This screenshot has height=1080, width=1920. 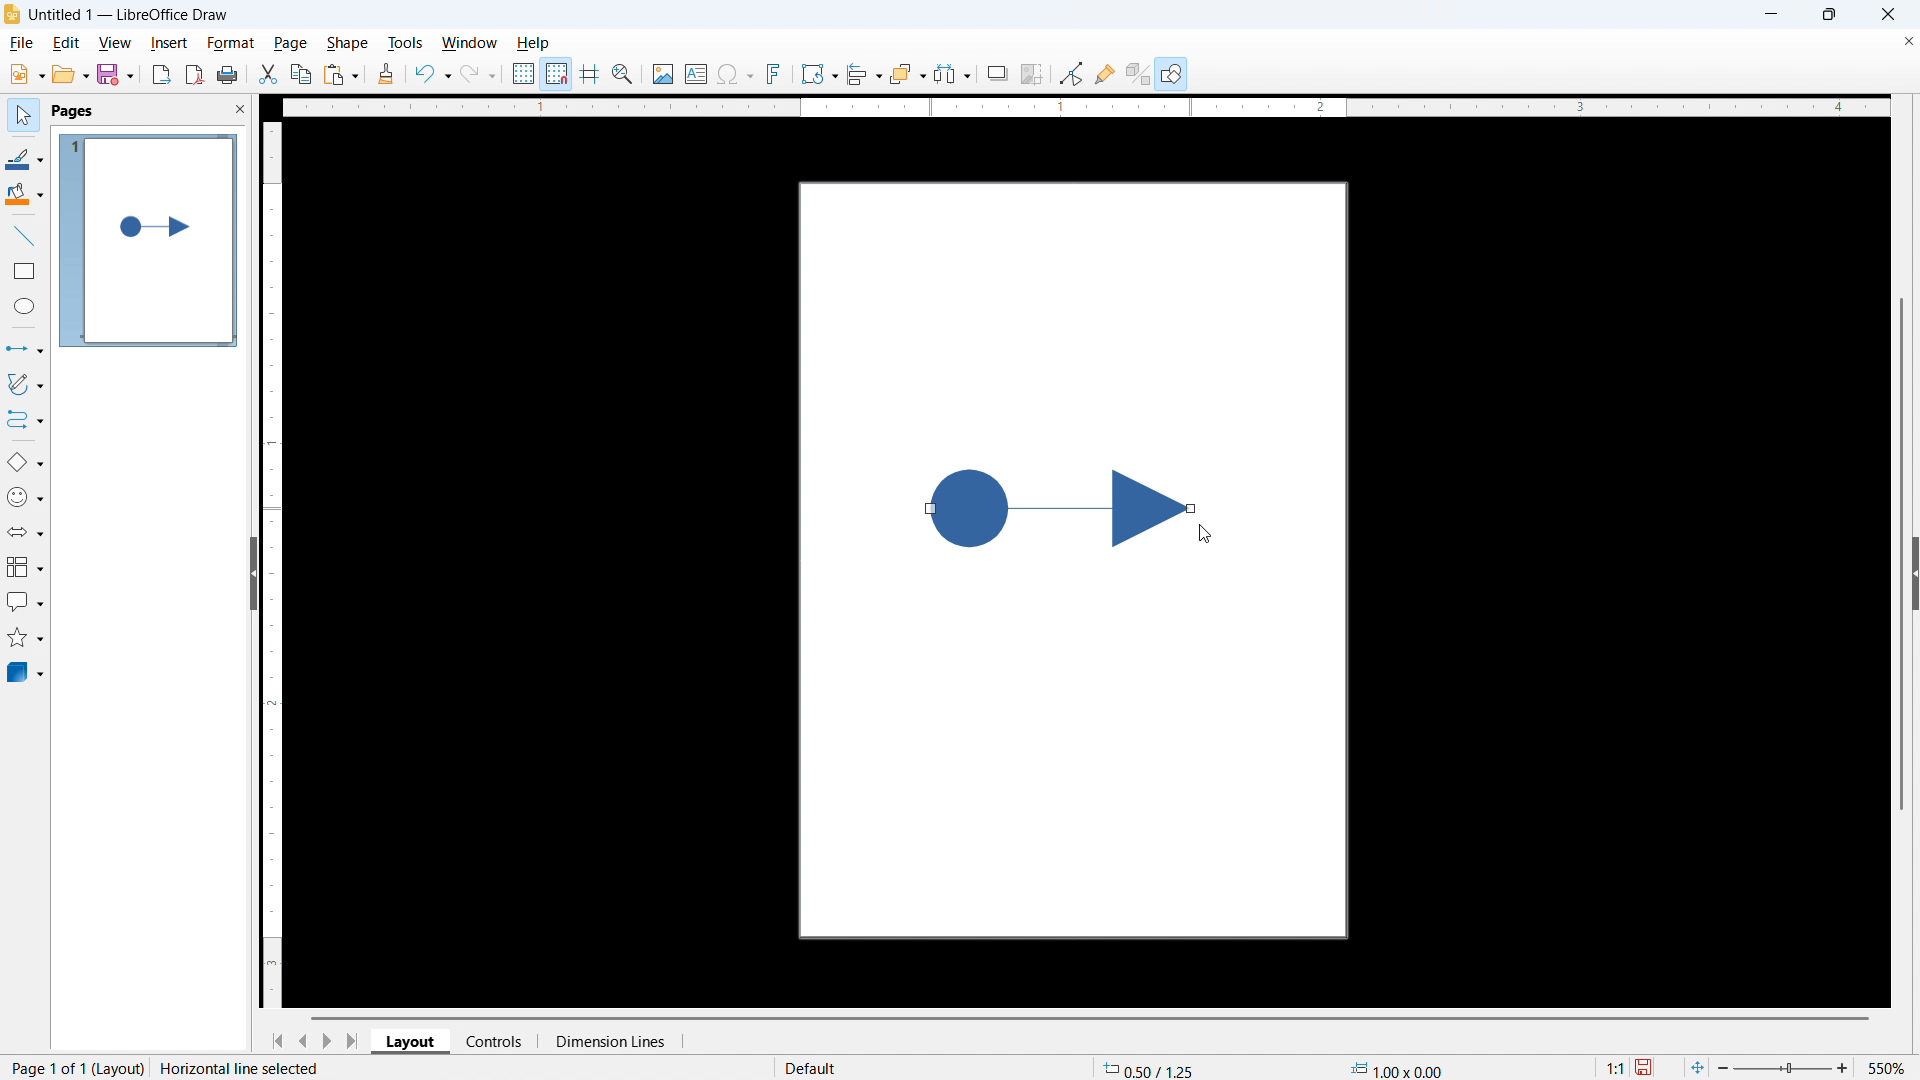 I want to click on Guideline while moving , so click(x=590, y=73).